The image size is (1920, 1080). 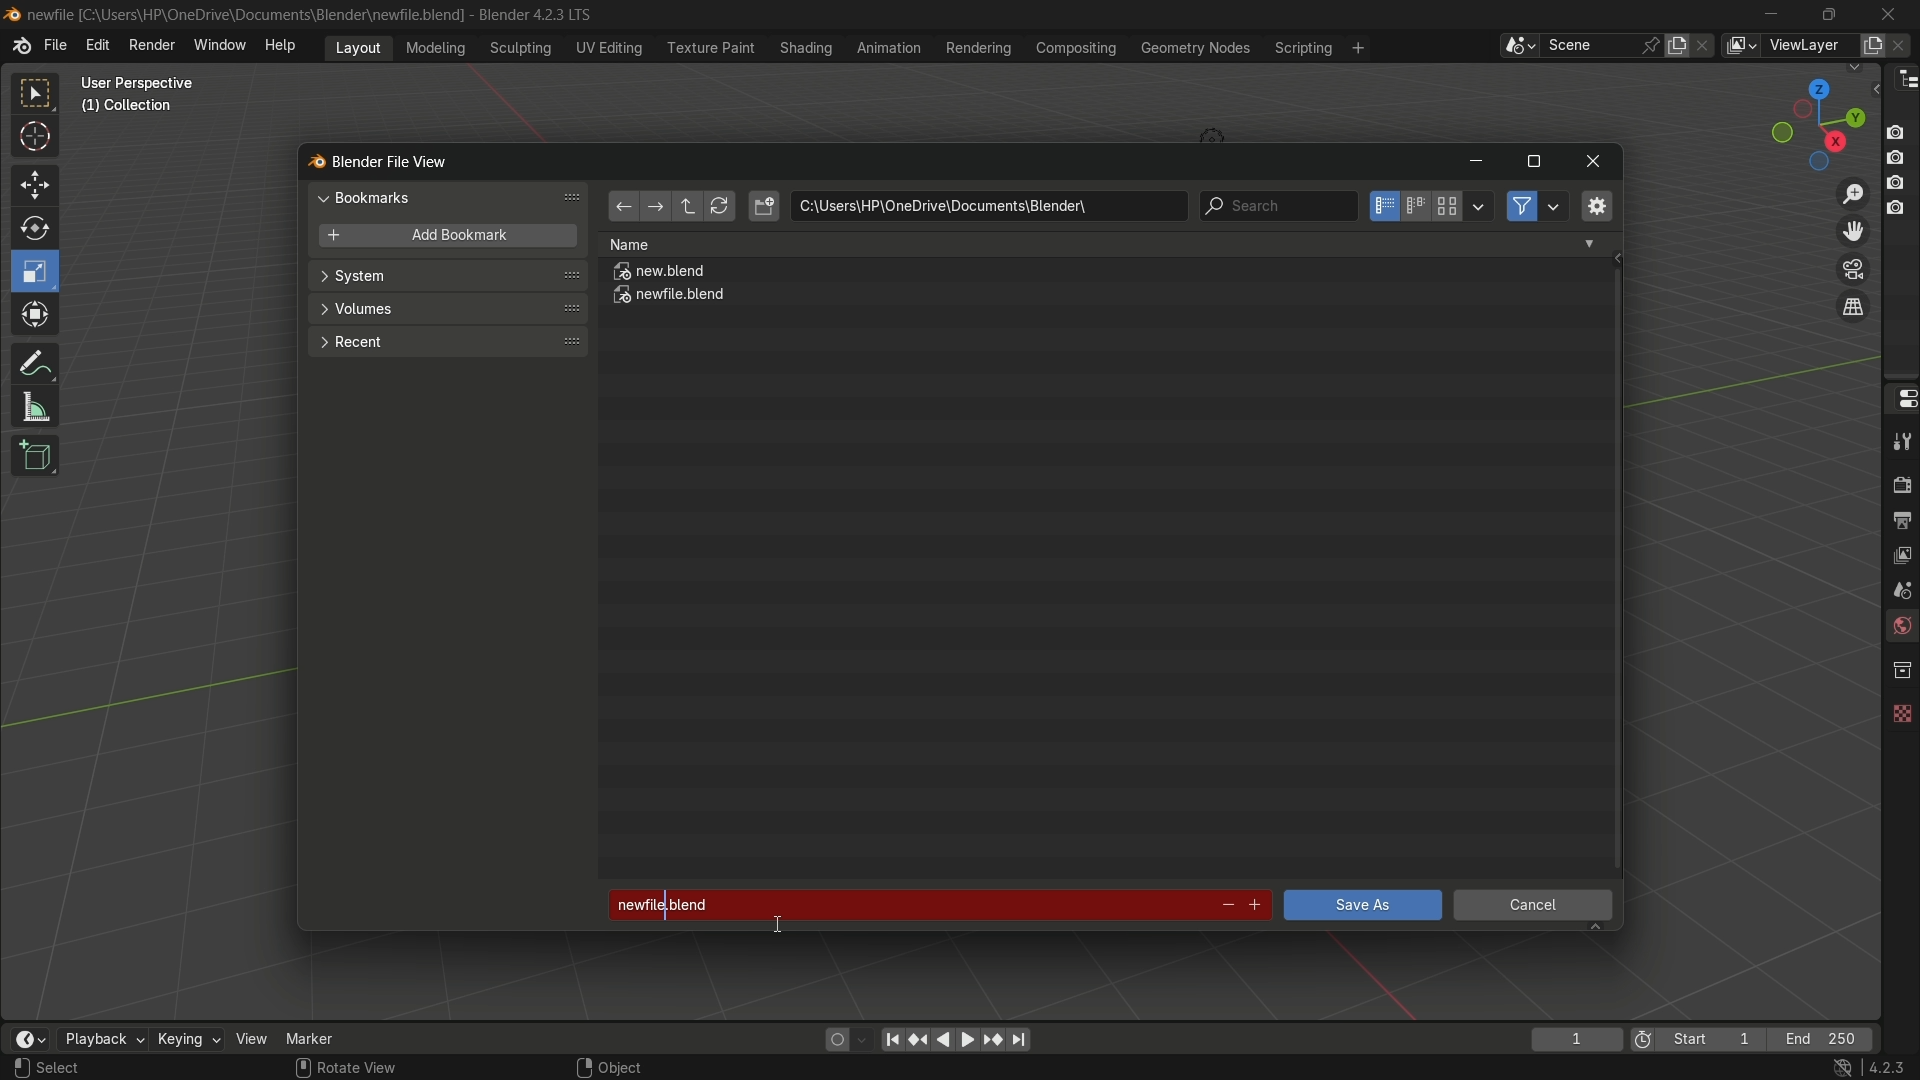 What do you see at coordinates (919, 1037) in the screenshot?
I see `jump to keyframe` at bounding box center [919, 1037].